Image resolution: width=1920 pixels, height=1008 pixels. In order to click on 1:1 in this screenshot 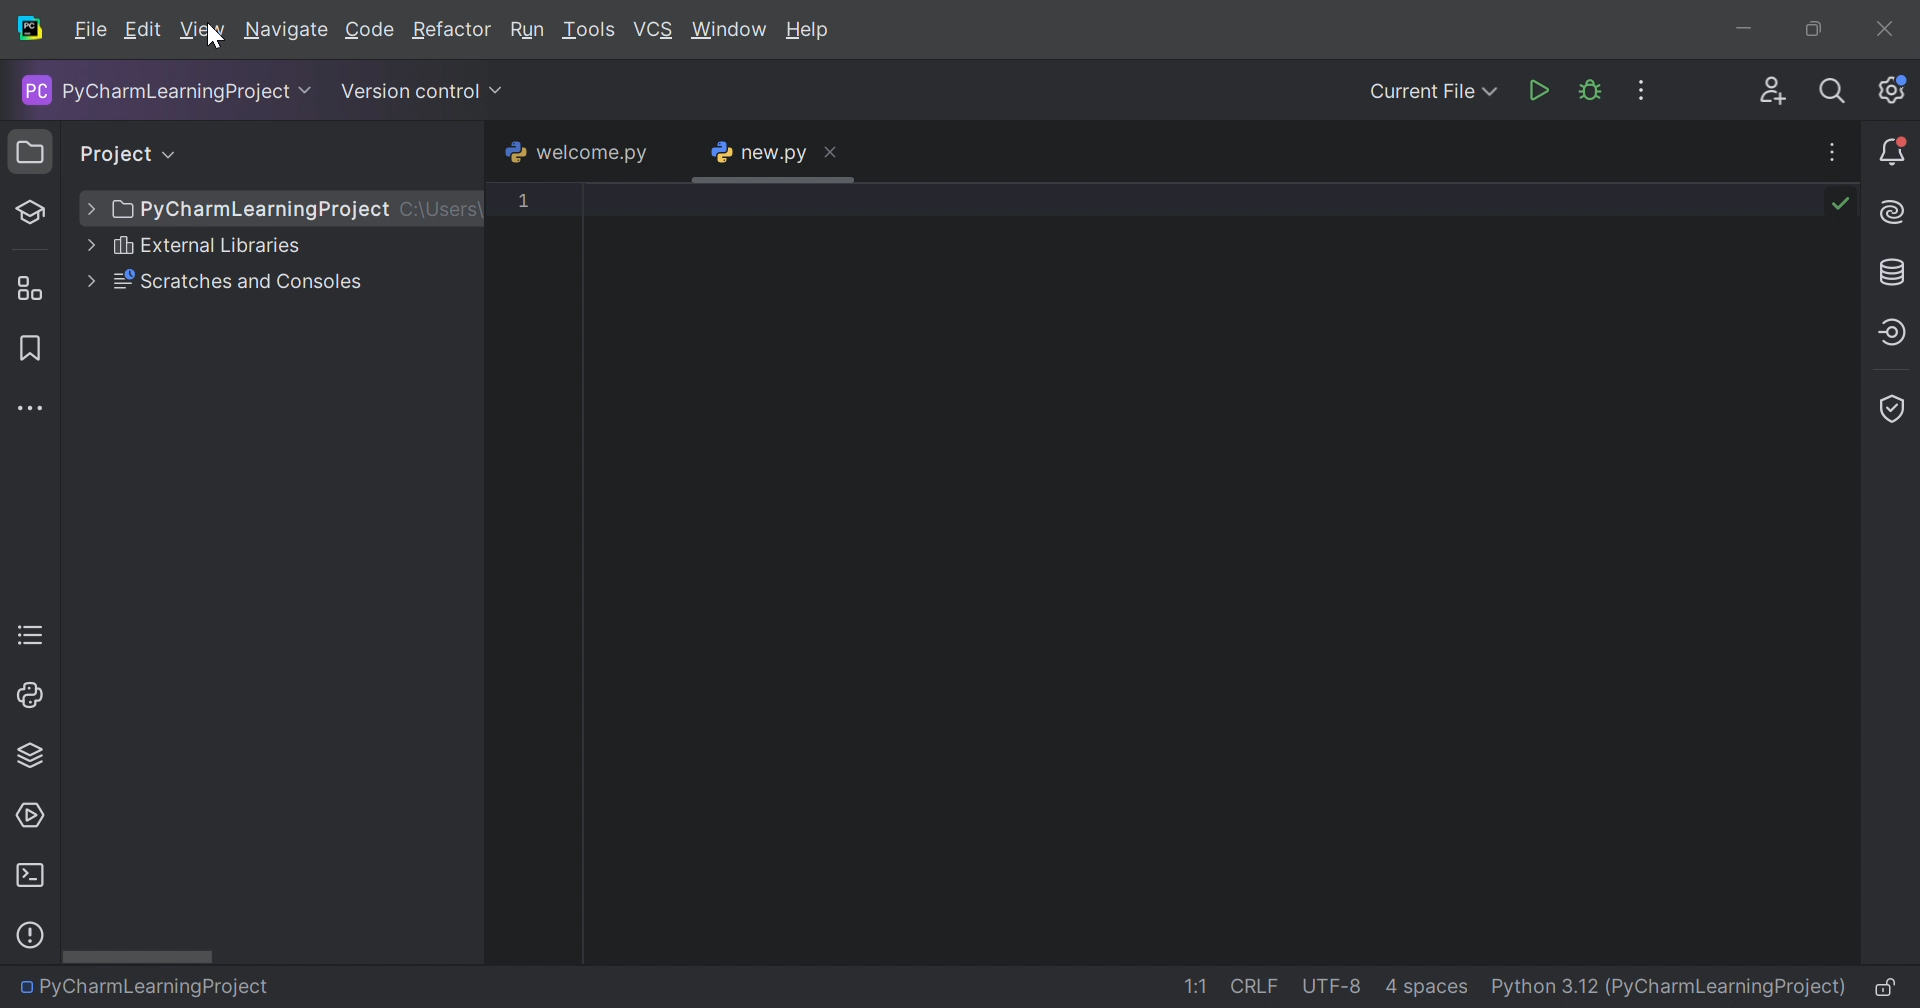, I will do `click(1193, 987)`.